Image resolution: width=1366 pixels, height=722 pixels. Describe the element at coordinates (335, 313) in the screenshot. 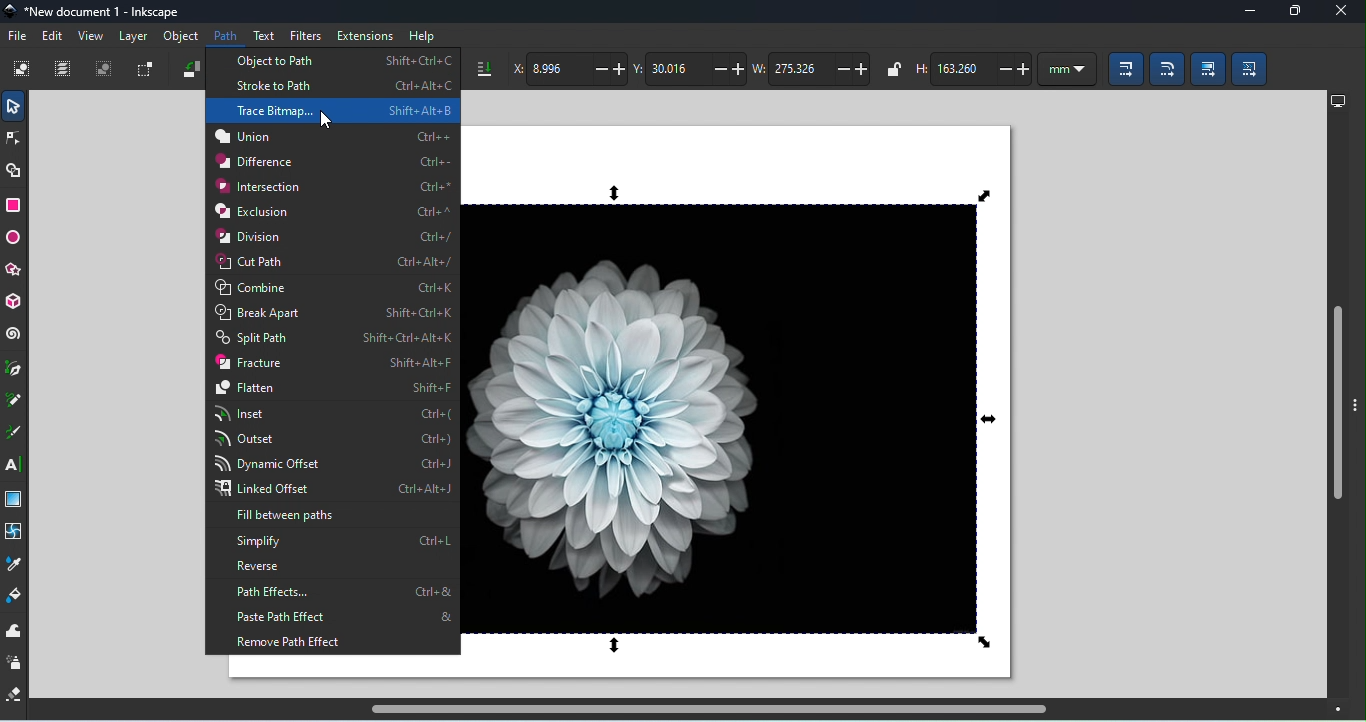

I see `Break apart` at that location.